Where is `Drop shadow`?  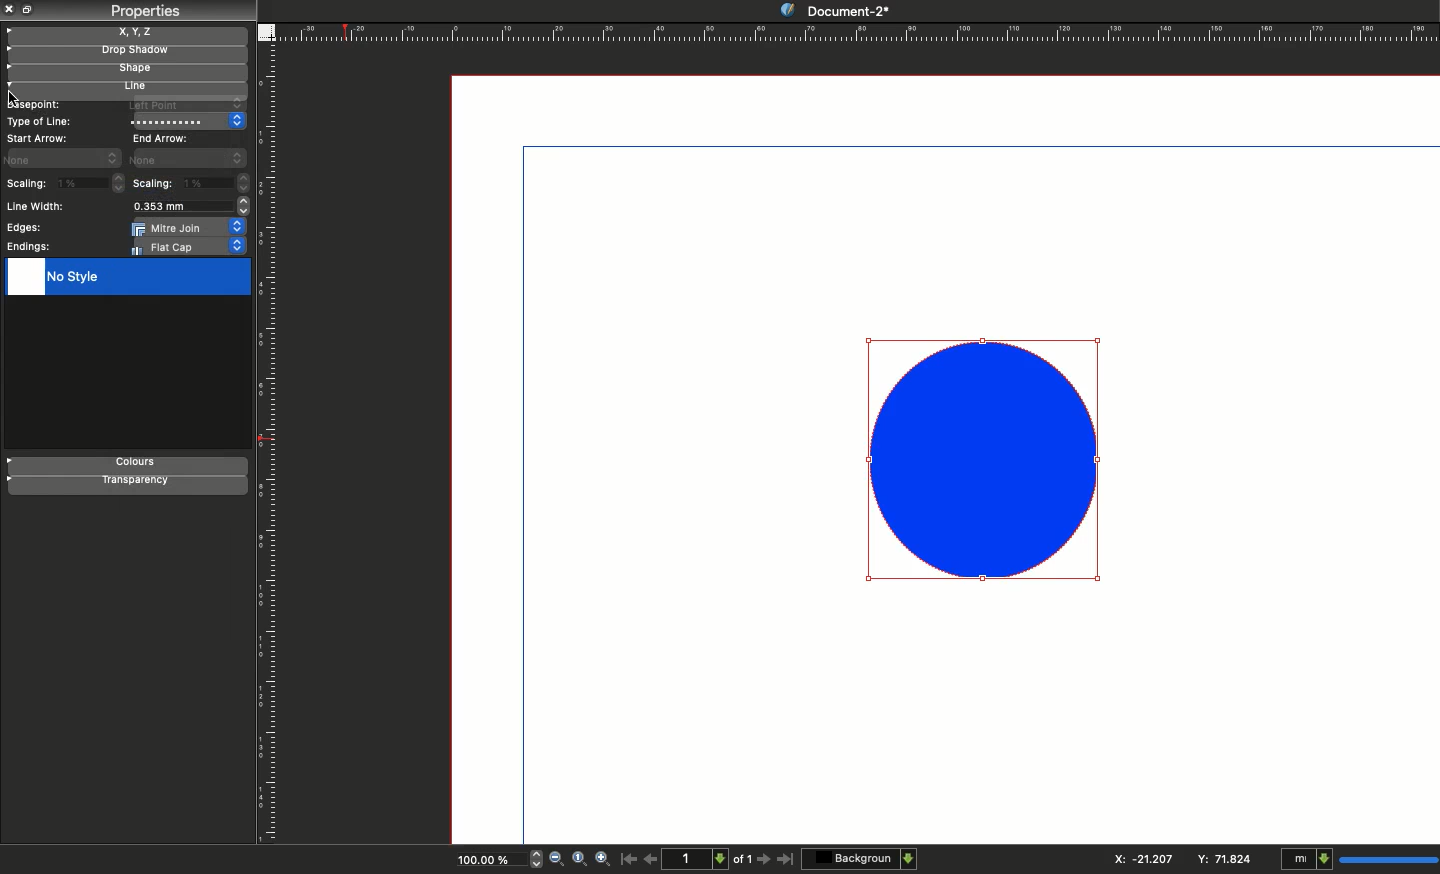
Drop shadow is located at coordinates (124, 52).